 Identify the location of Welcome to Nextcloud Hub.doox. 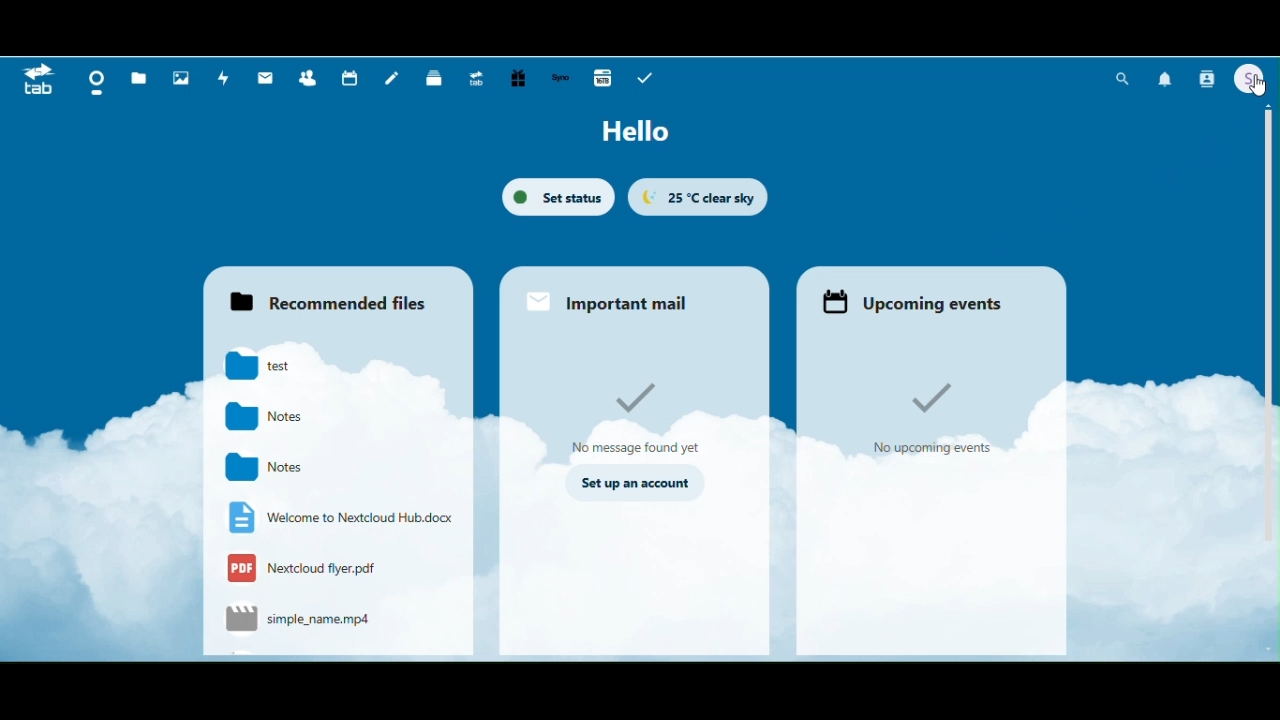
(338, 518).